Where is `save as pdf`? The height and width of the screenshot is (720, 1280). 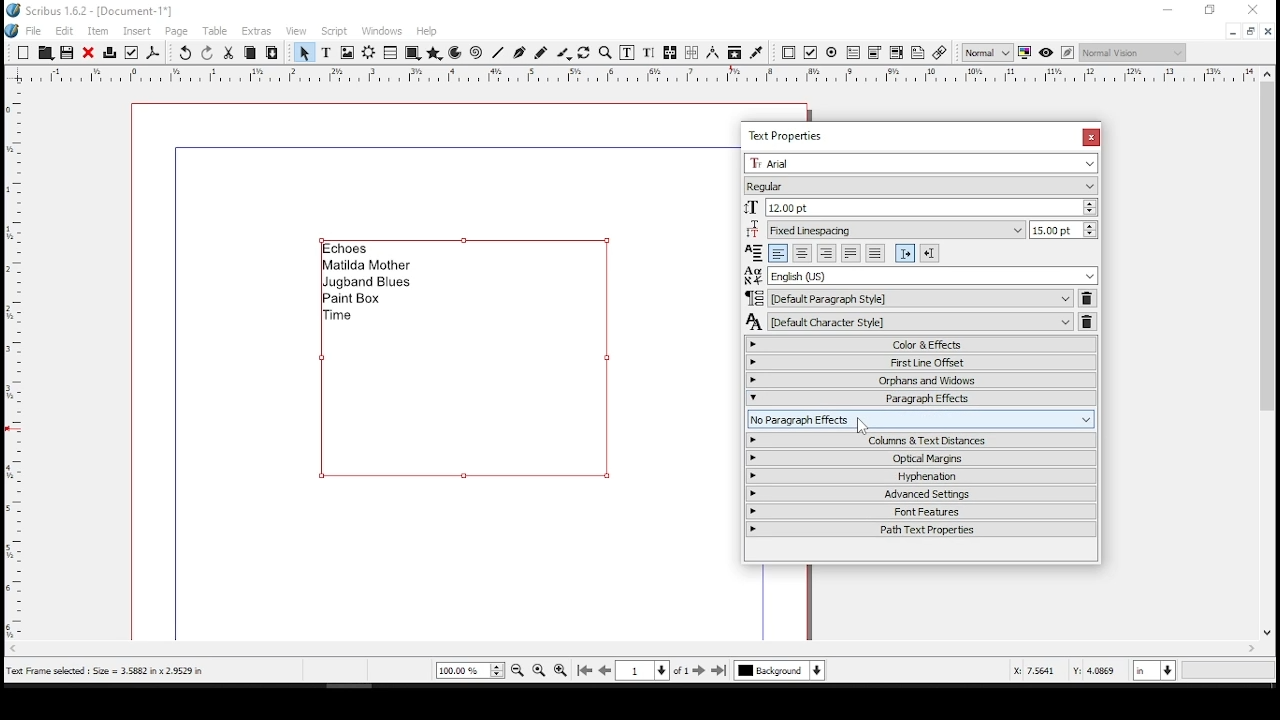 save as pdf is located at coordinates (154, 53).